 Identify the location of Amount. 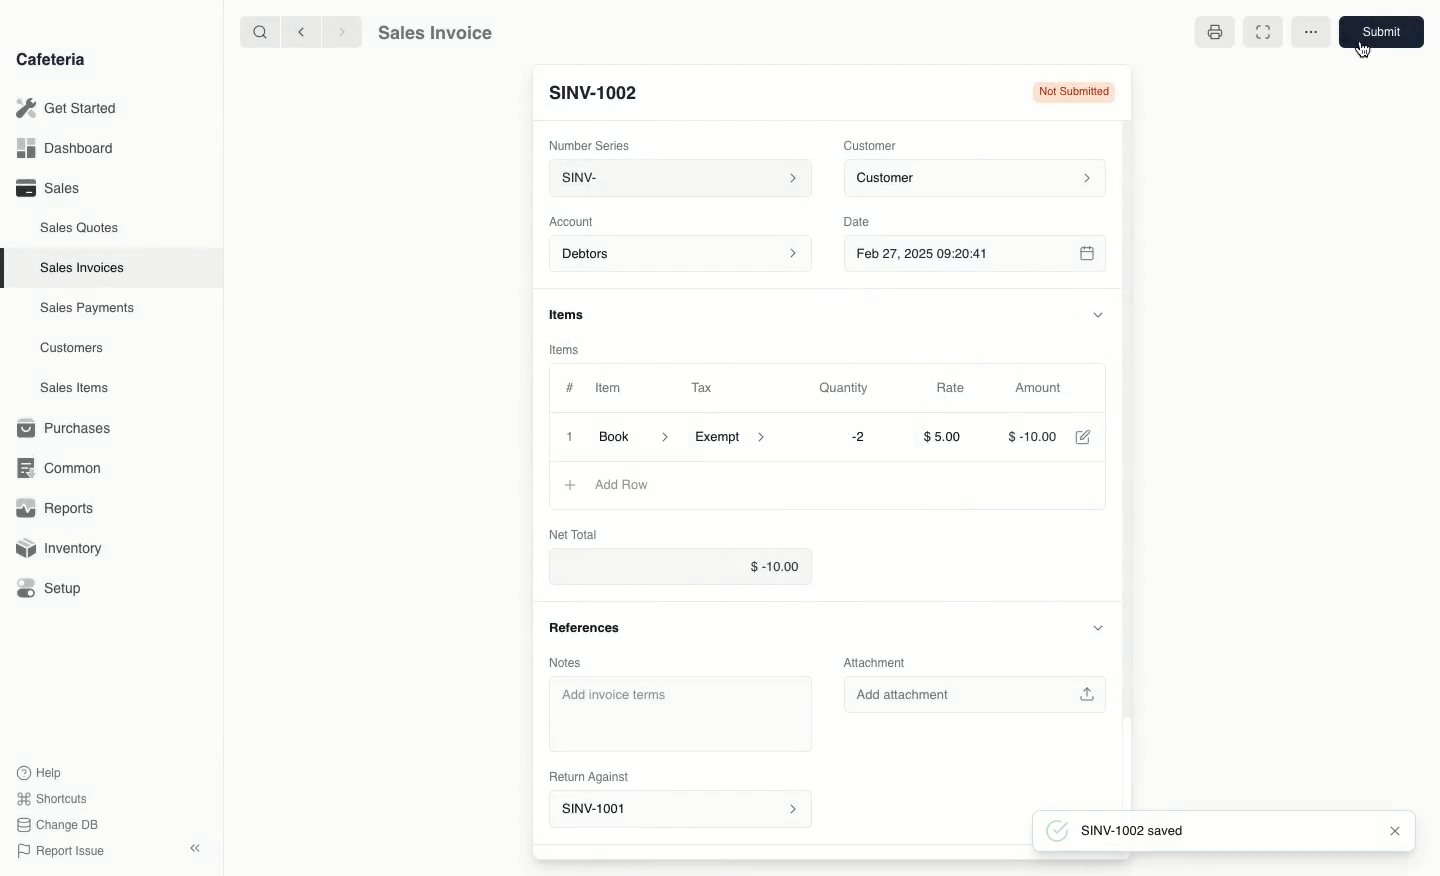
(1048, 388).